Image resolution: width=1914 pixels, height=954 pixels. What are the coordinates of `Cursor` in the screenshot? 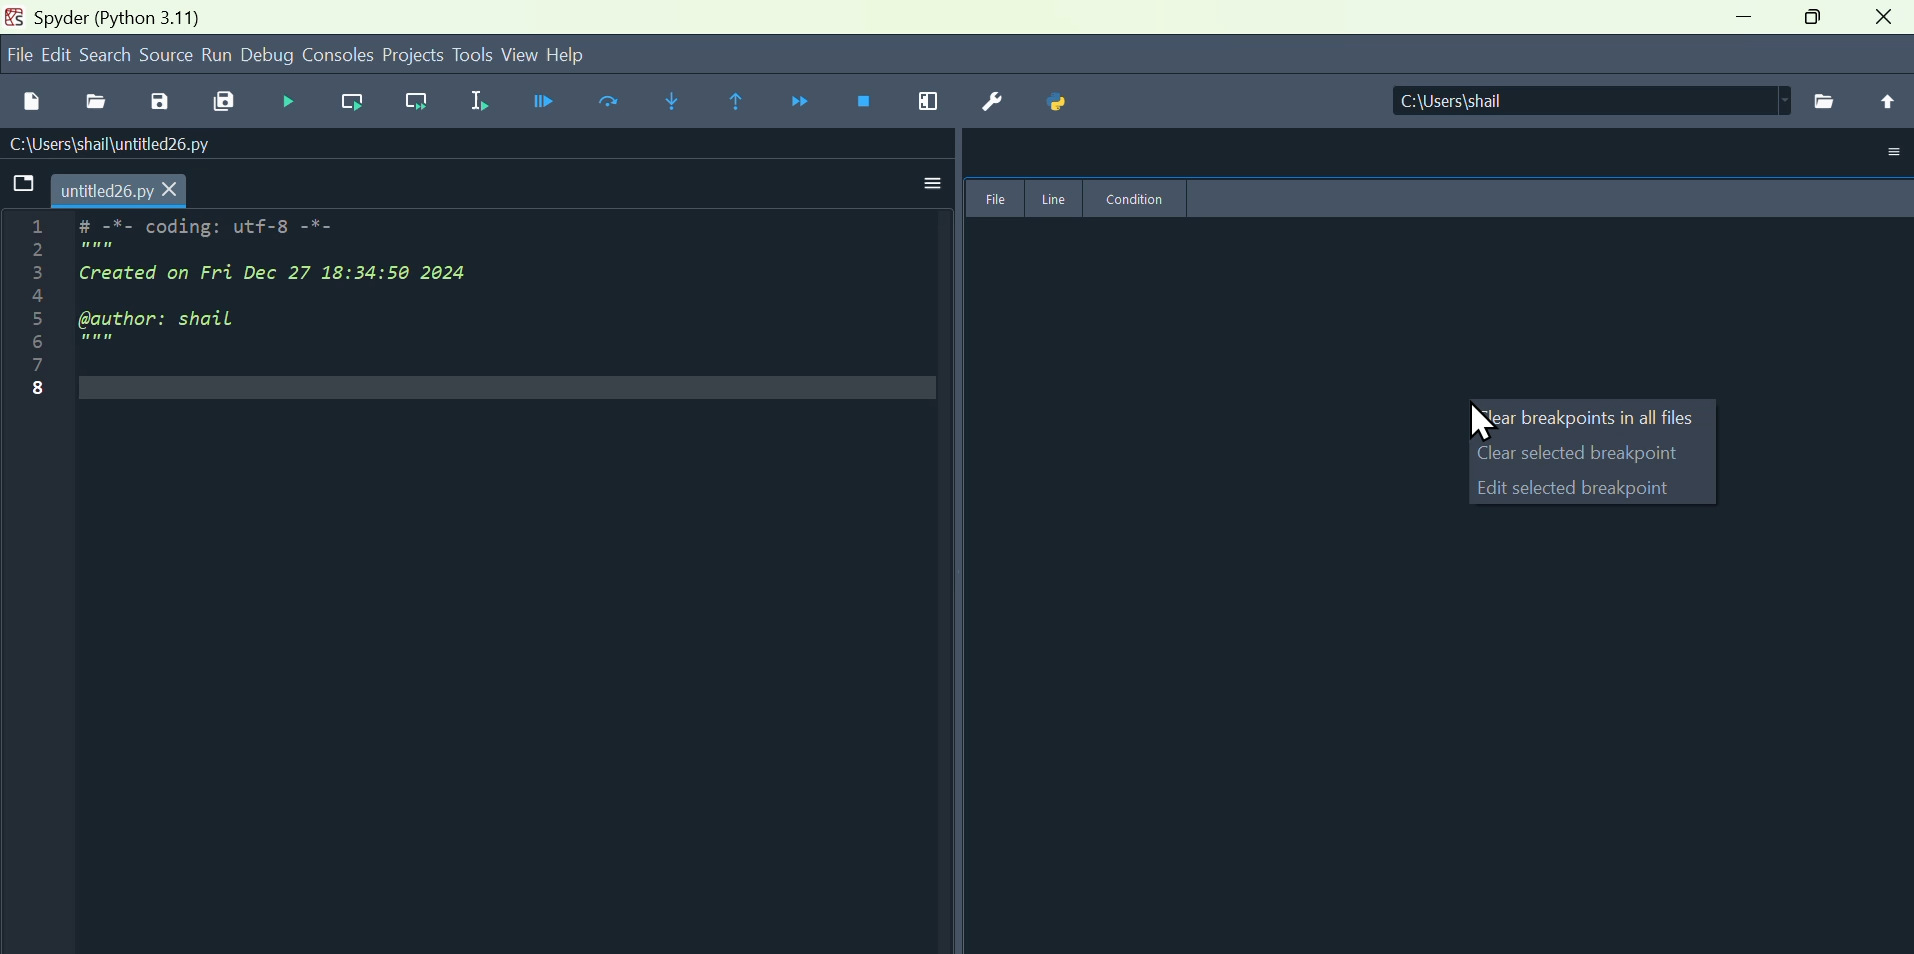 It's located at (1482, 424).